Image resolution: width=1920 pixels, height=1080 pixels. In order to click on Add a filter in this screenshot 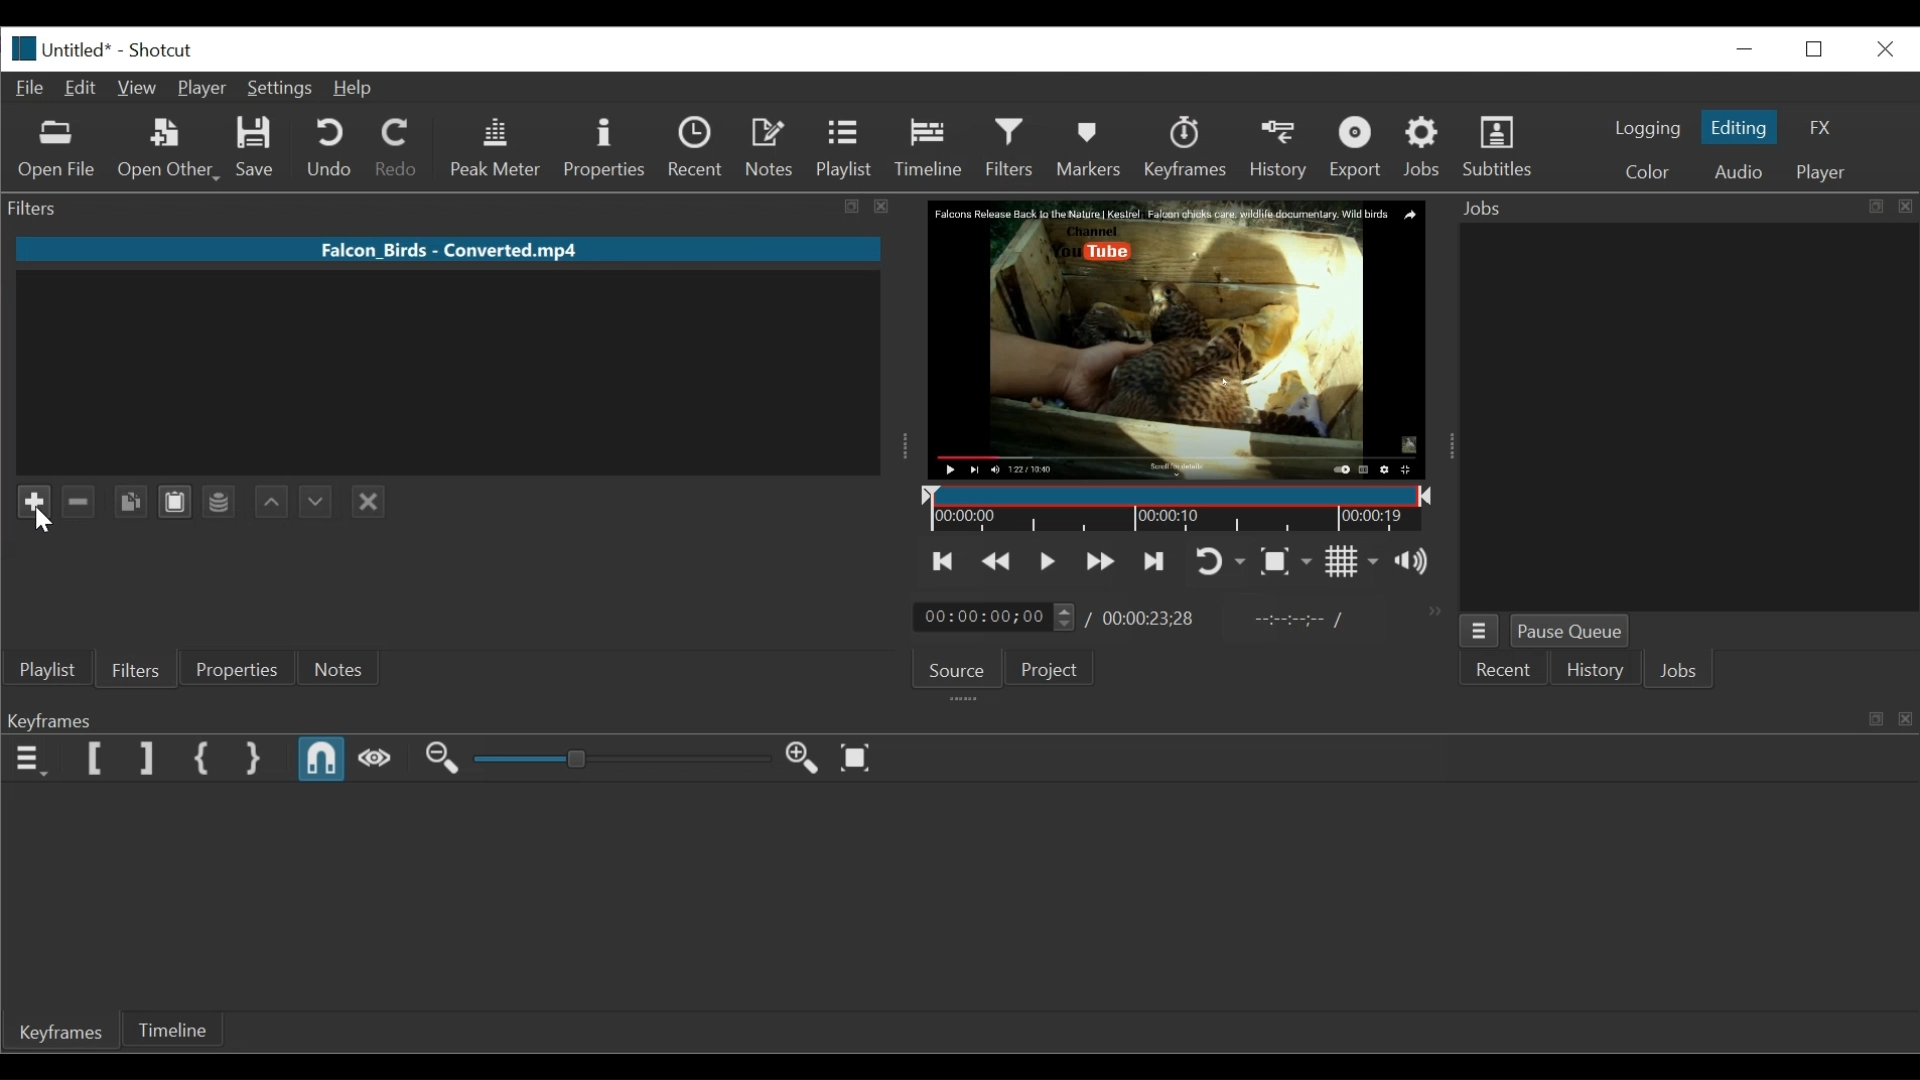, I will do `click(38, 501)`.